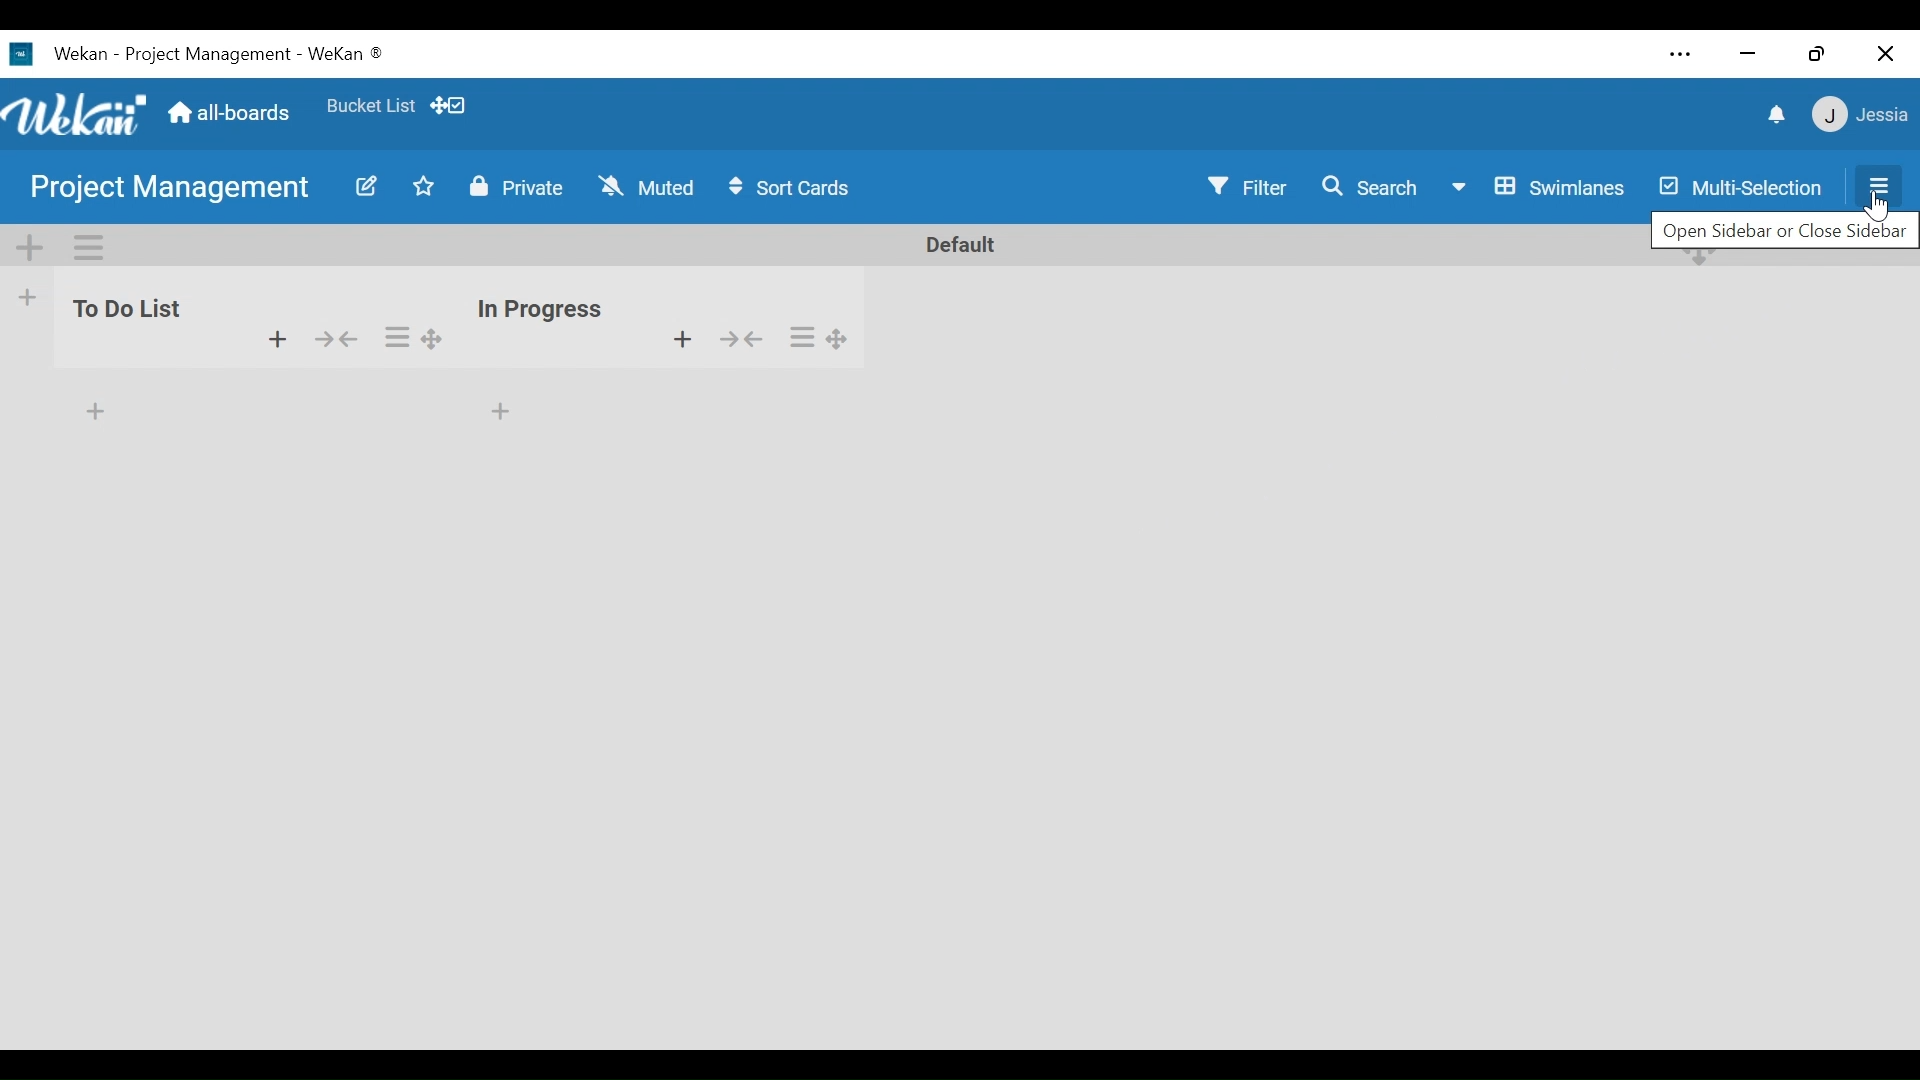 This screenshot has height=1080, width=1920. I want to click on options, so click(410, 333).